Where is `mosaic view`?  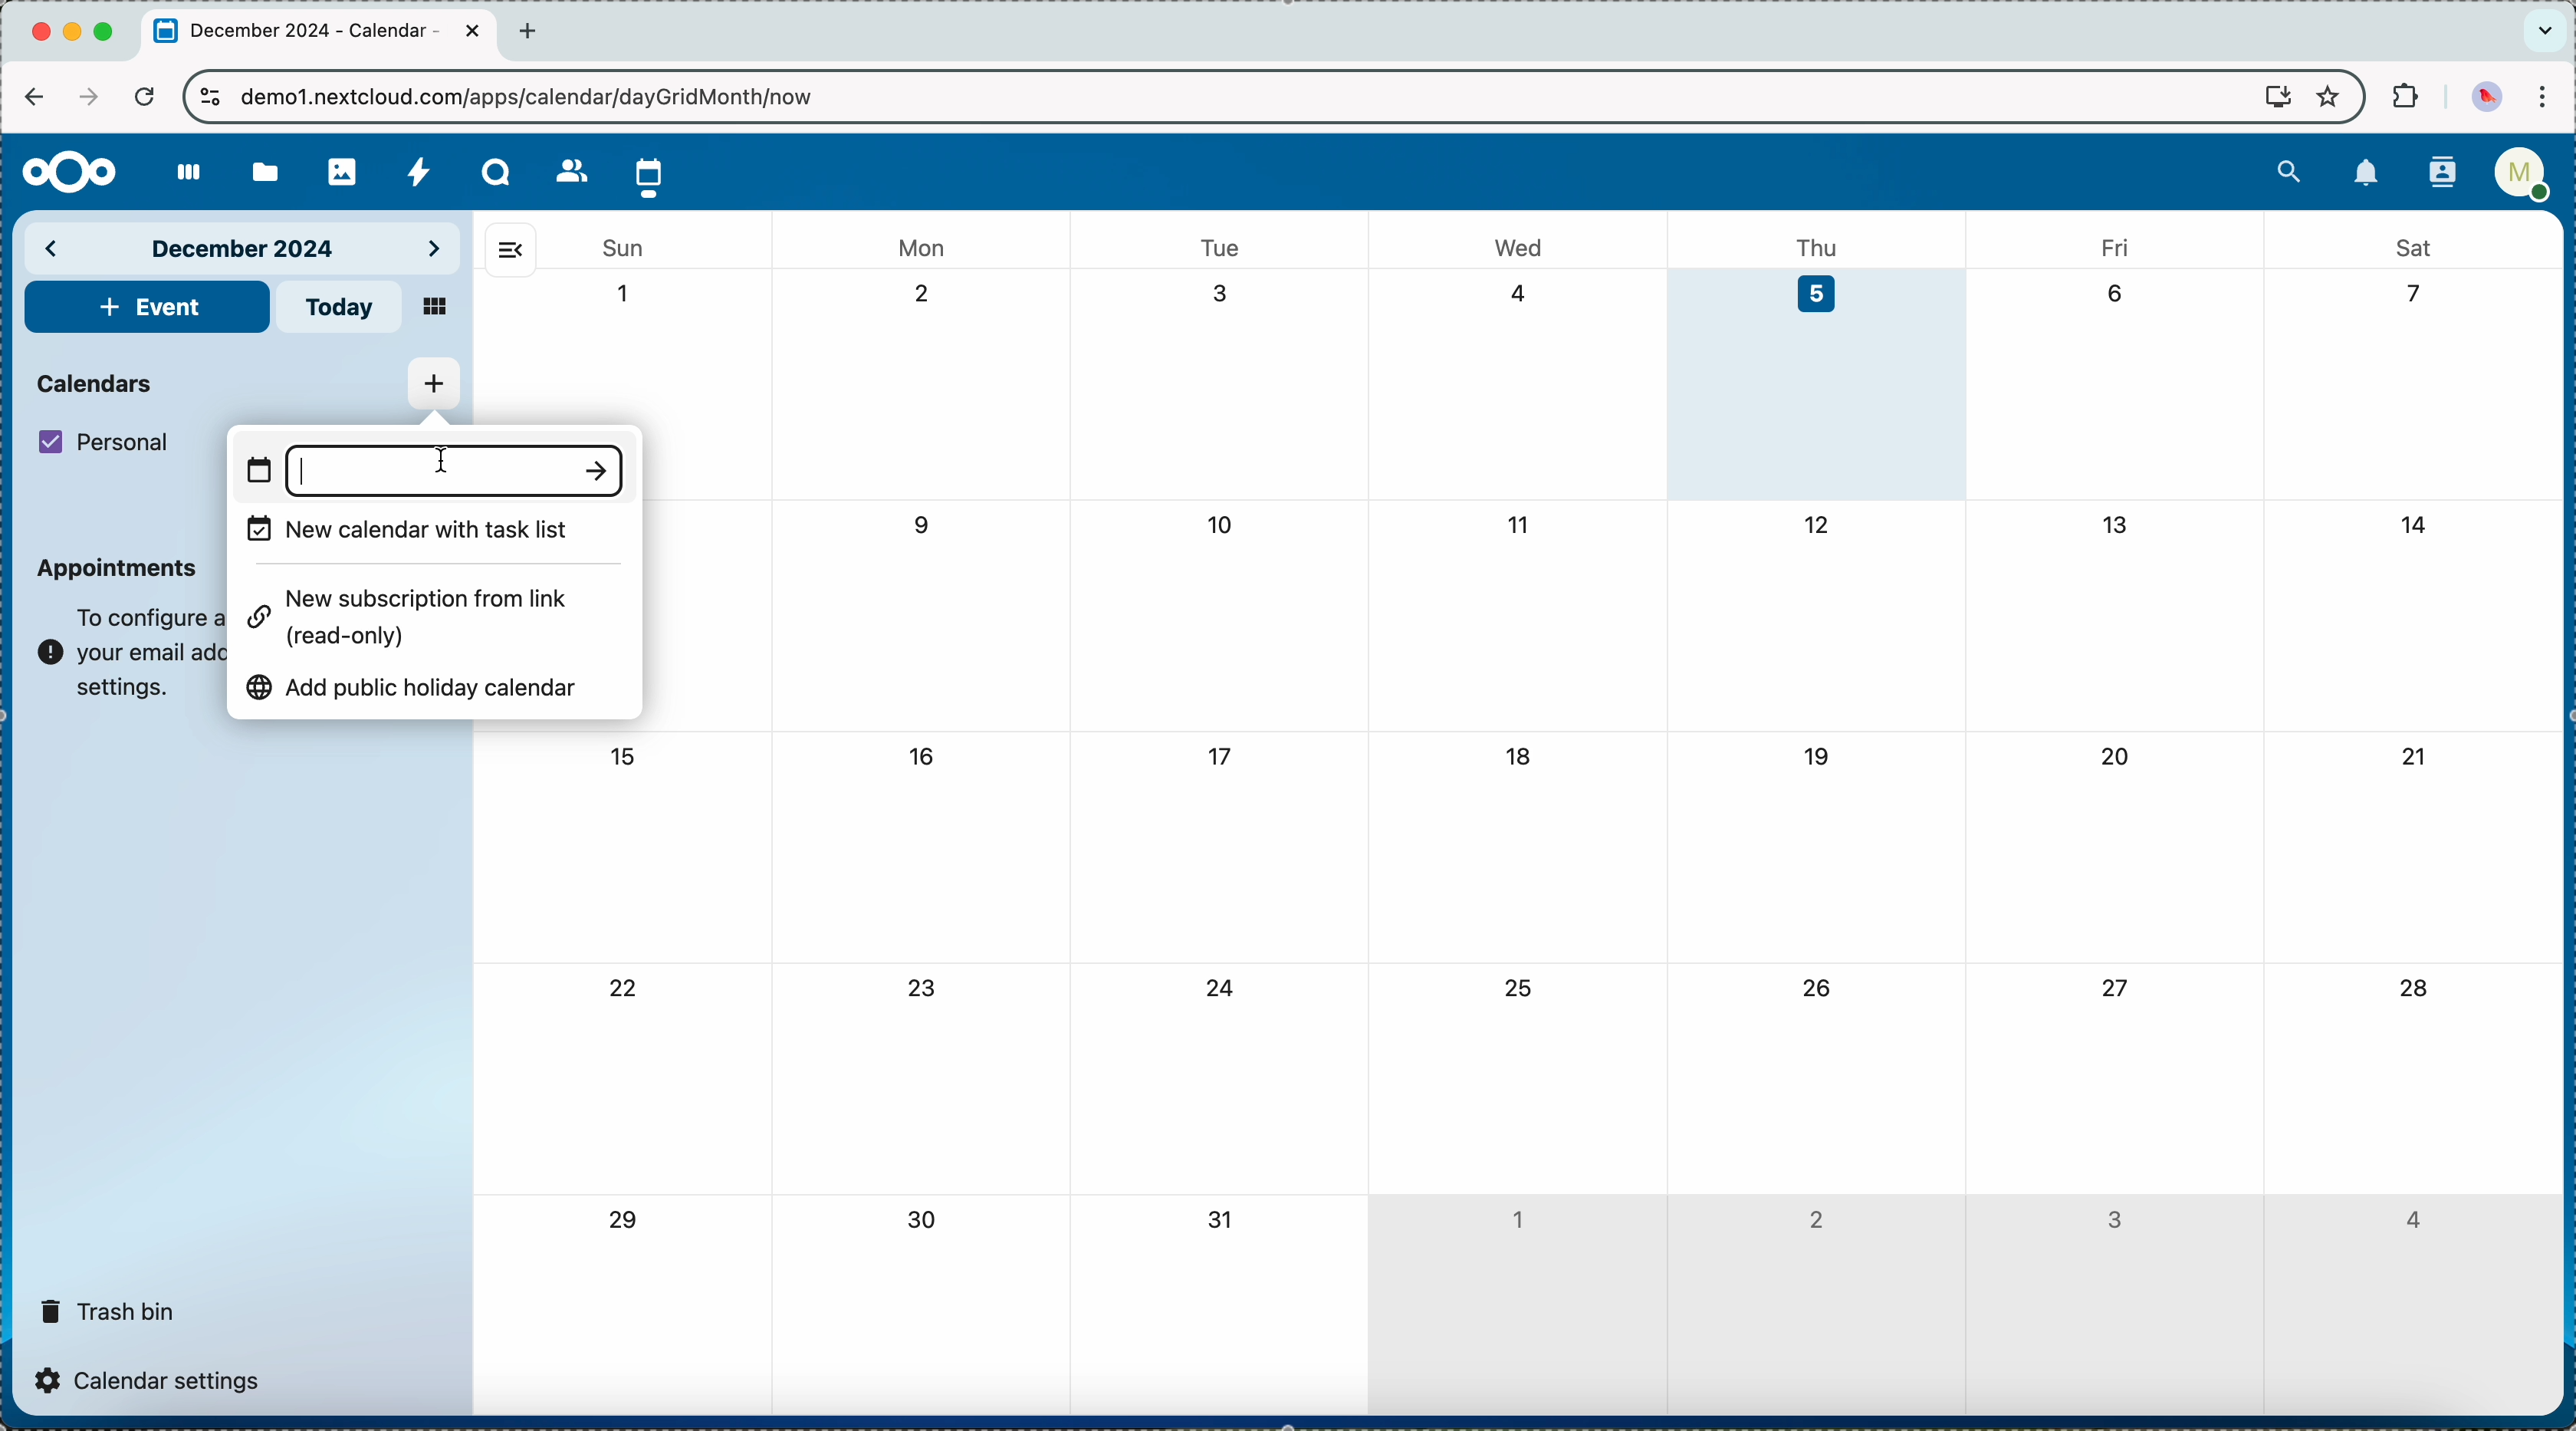 mosaic view is located at coordinates (436, 309).